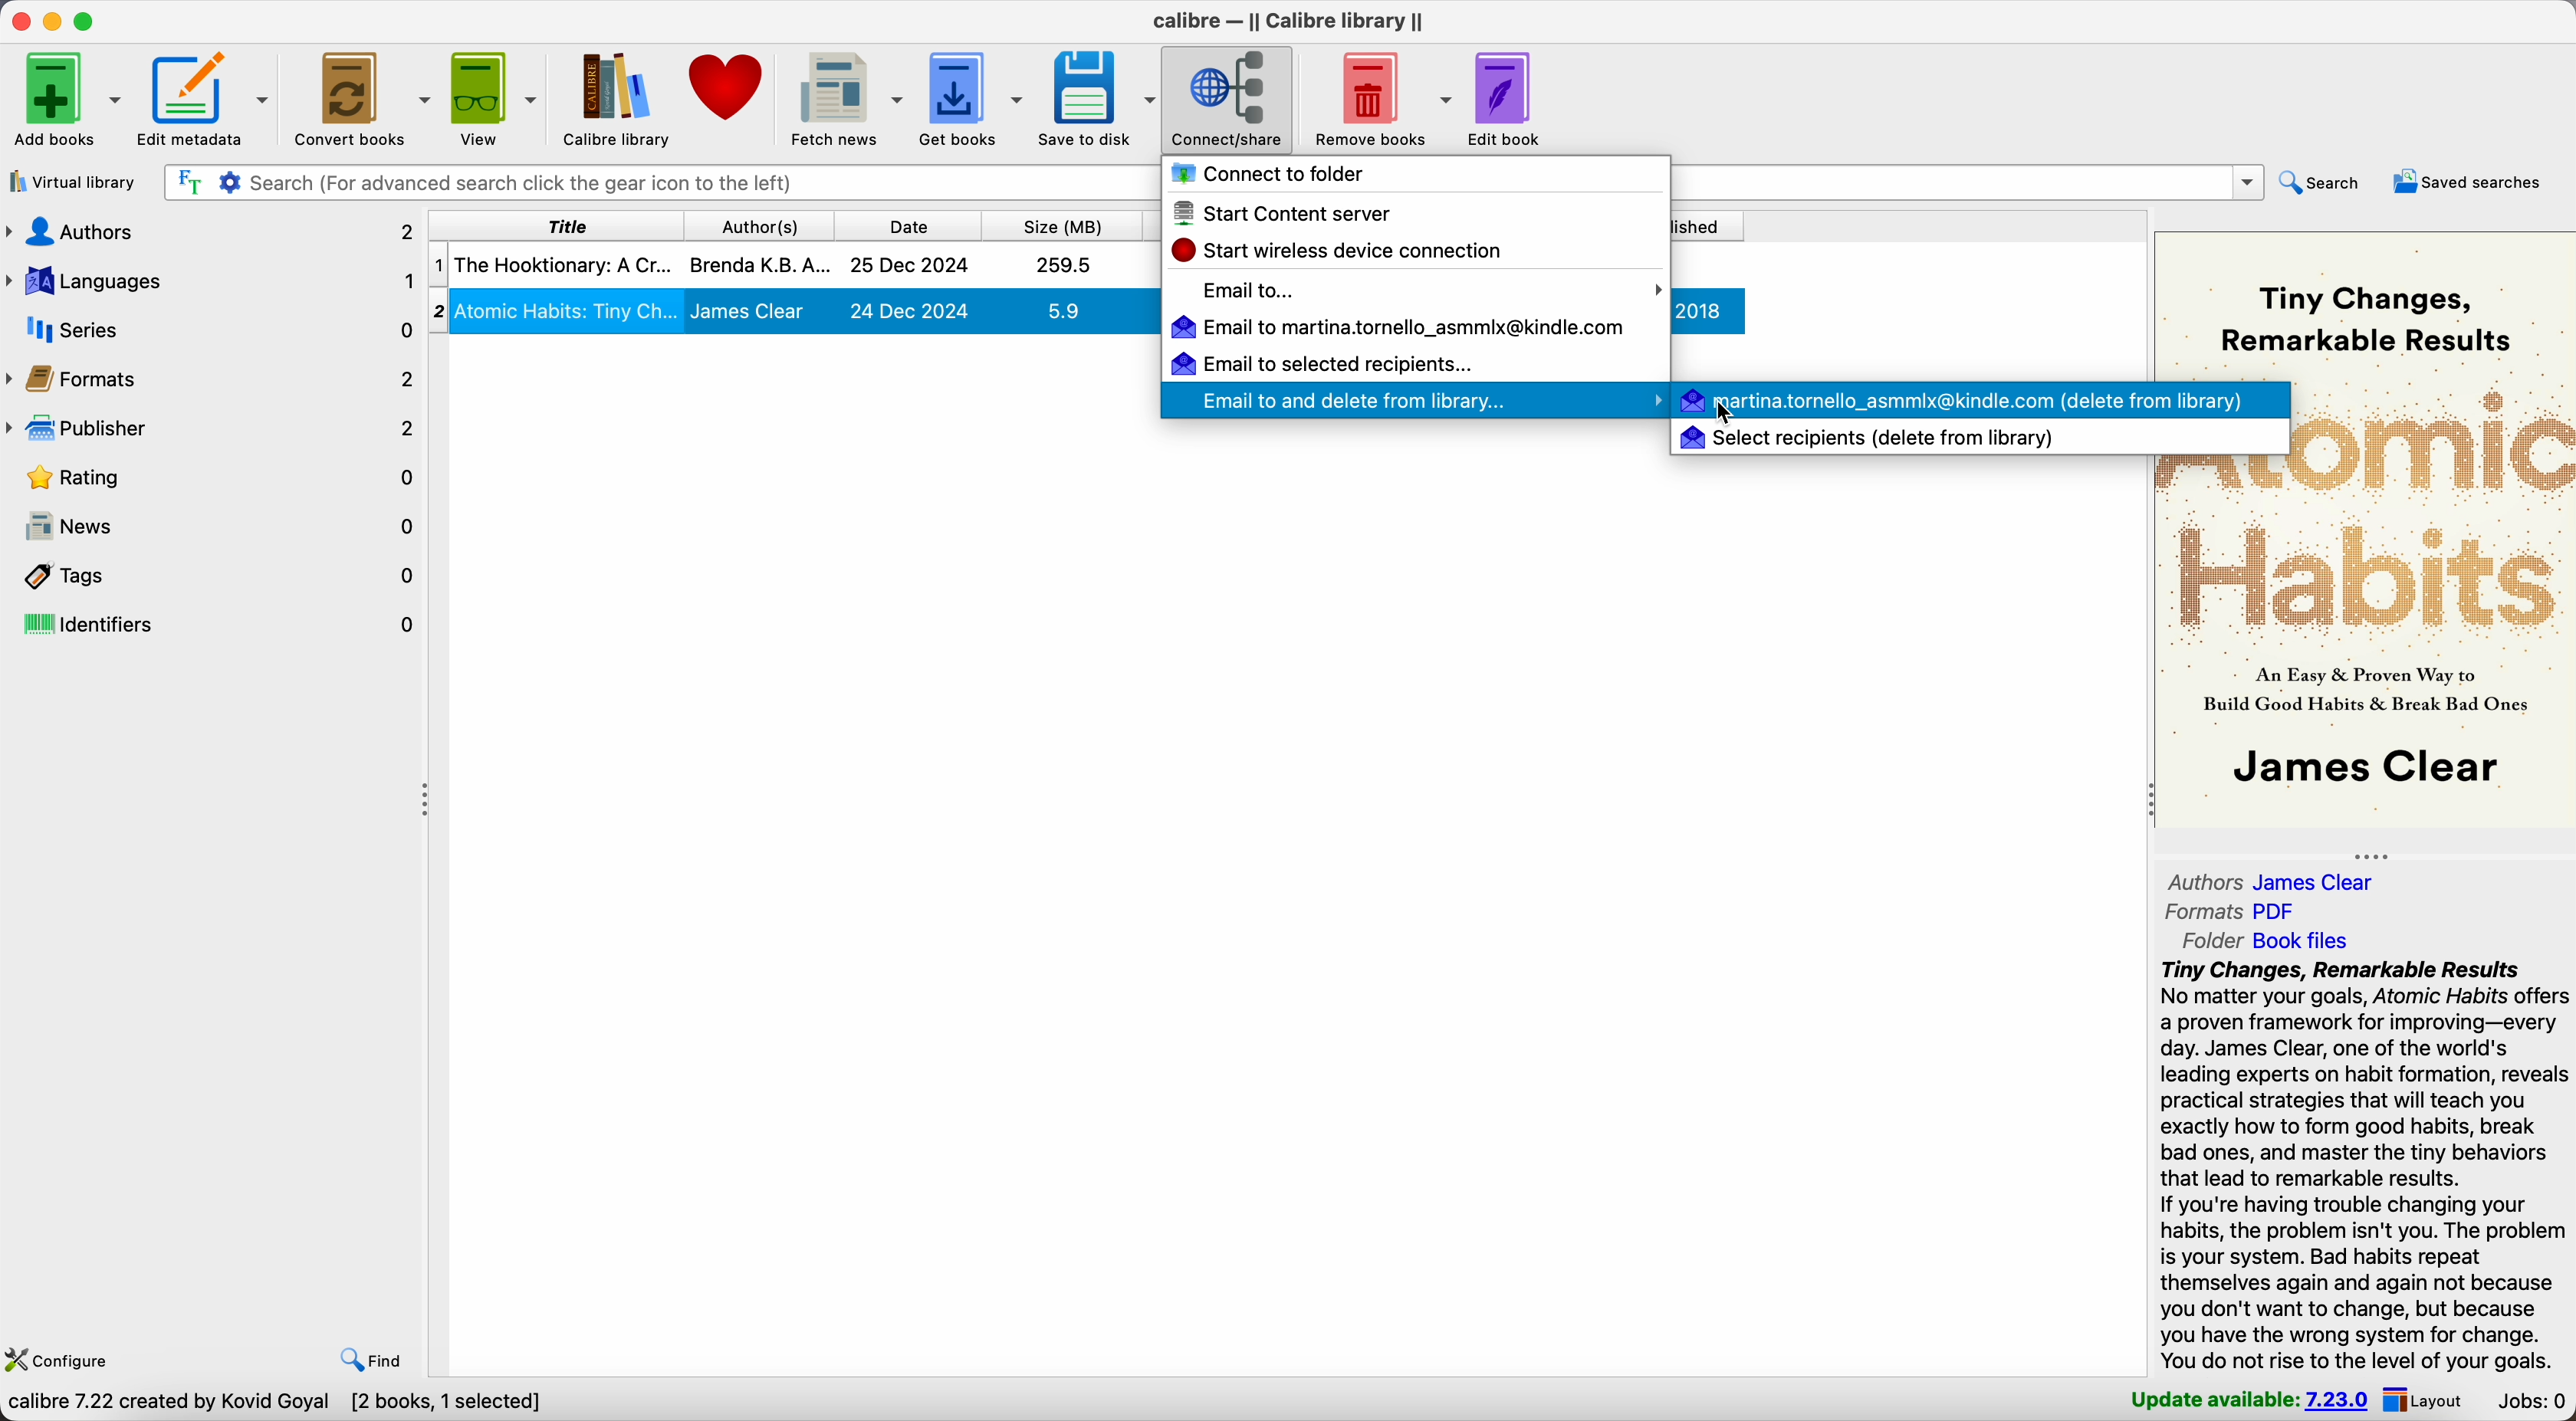 The image size is (2576, 1421). Describe the element at coordinates (749, 311) in the screenshot. I see `James Clear` at that location.